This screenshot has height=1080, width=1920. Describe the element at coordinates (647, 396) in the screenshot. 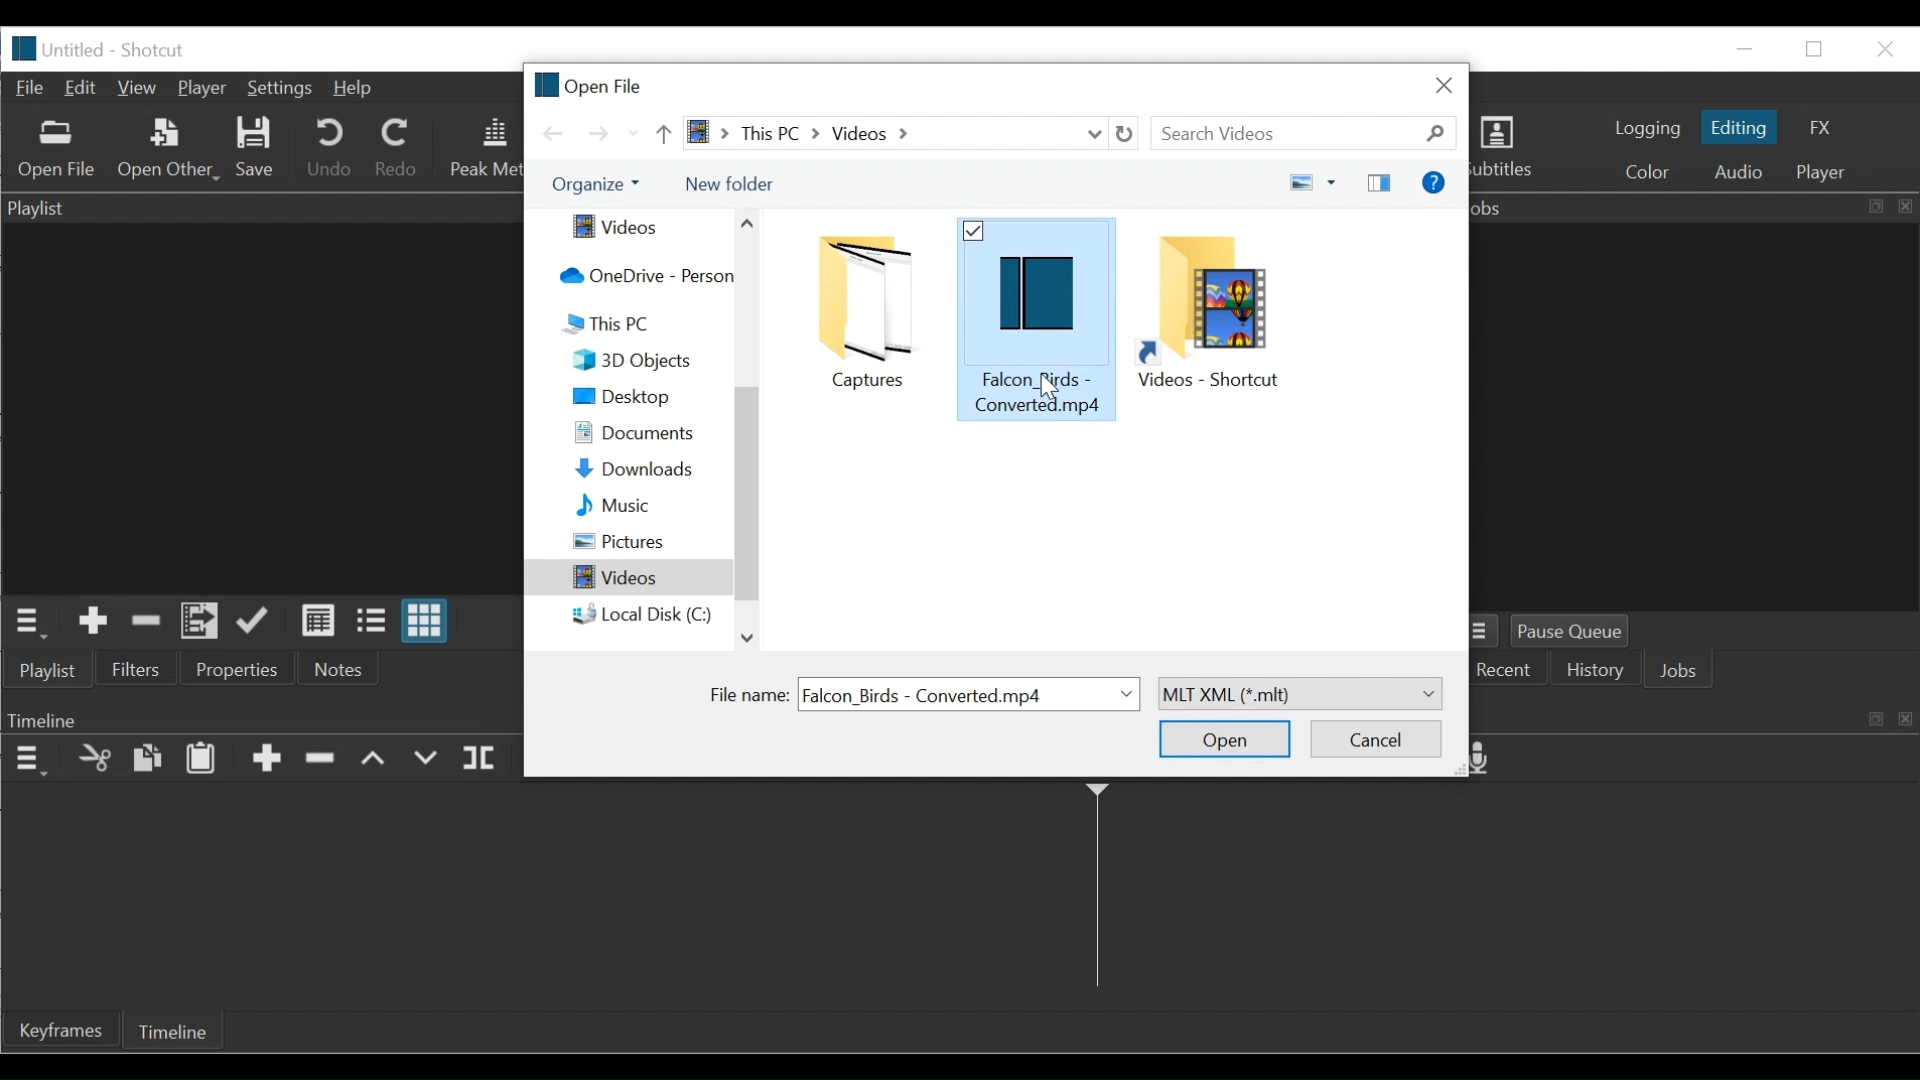

I see `Desktop` at that location.